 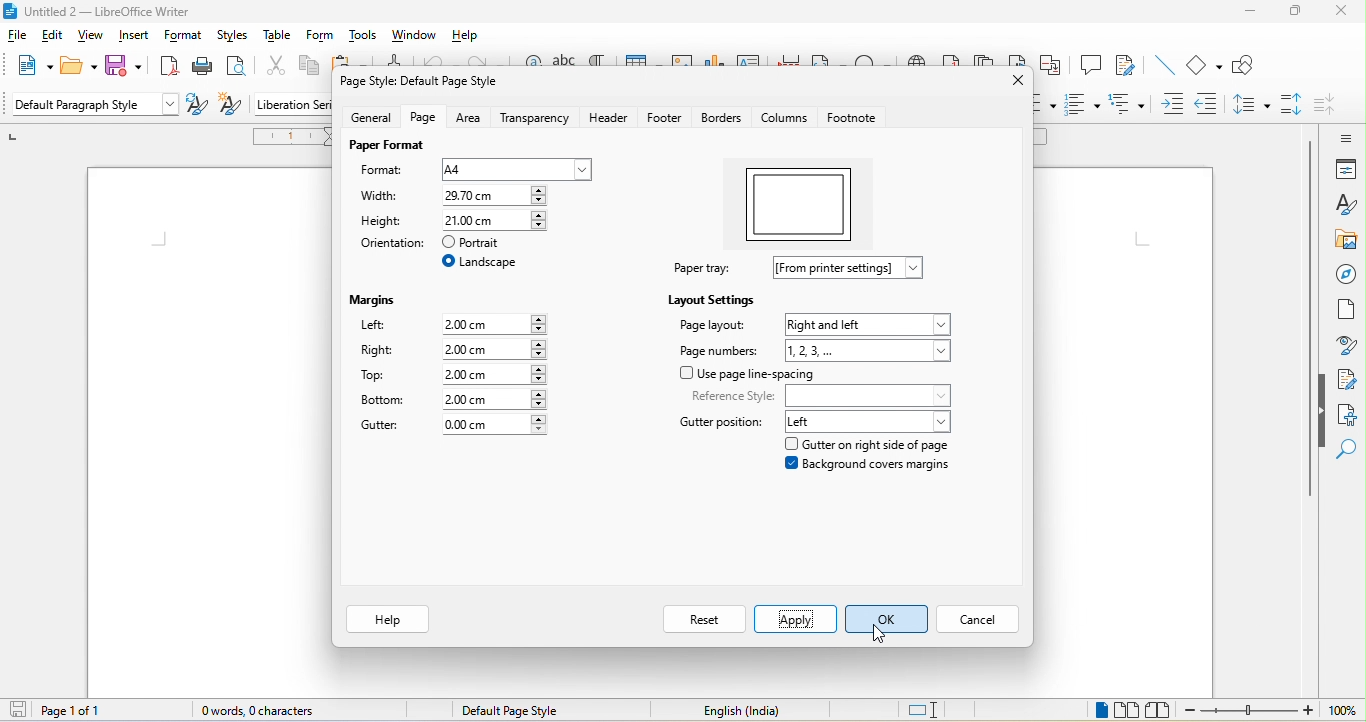 What do you see at coordinates (854, 119) in the screenshot?
I see `footnote` at bounding box center [854, 119].